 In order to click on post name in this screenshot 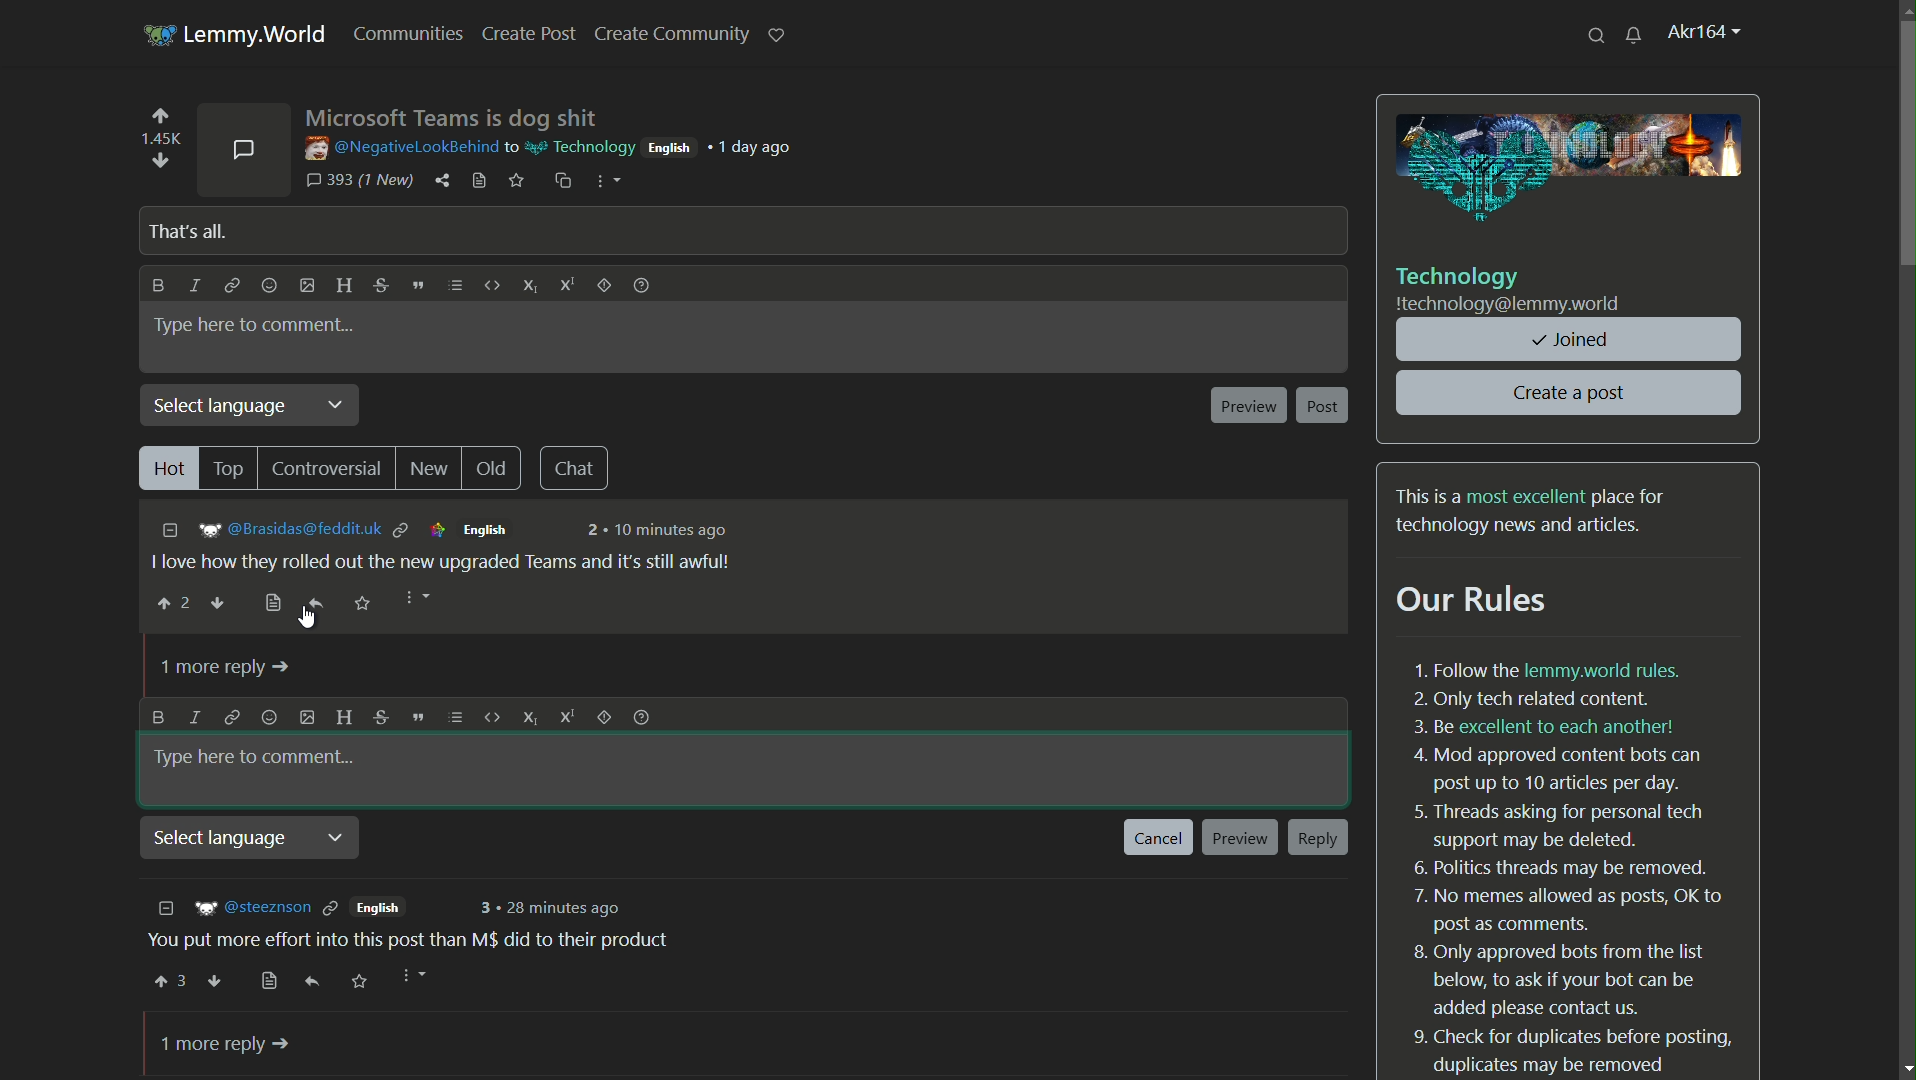, I will do `click(453, 116)`.